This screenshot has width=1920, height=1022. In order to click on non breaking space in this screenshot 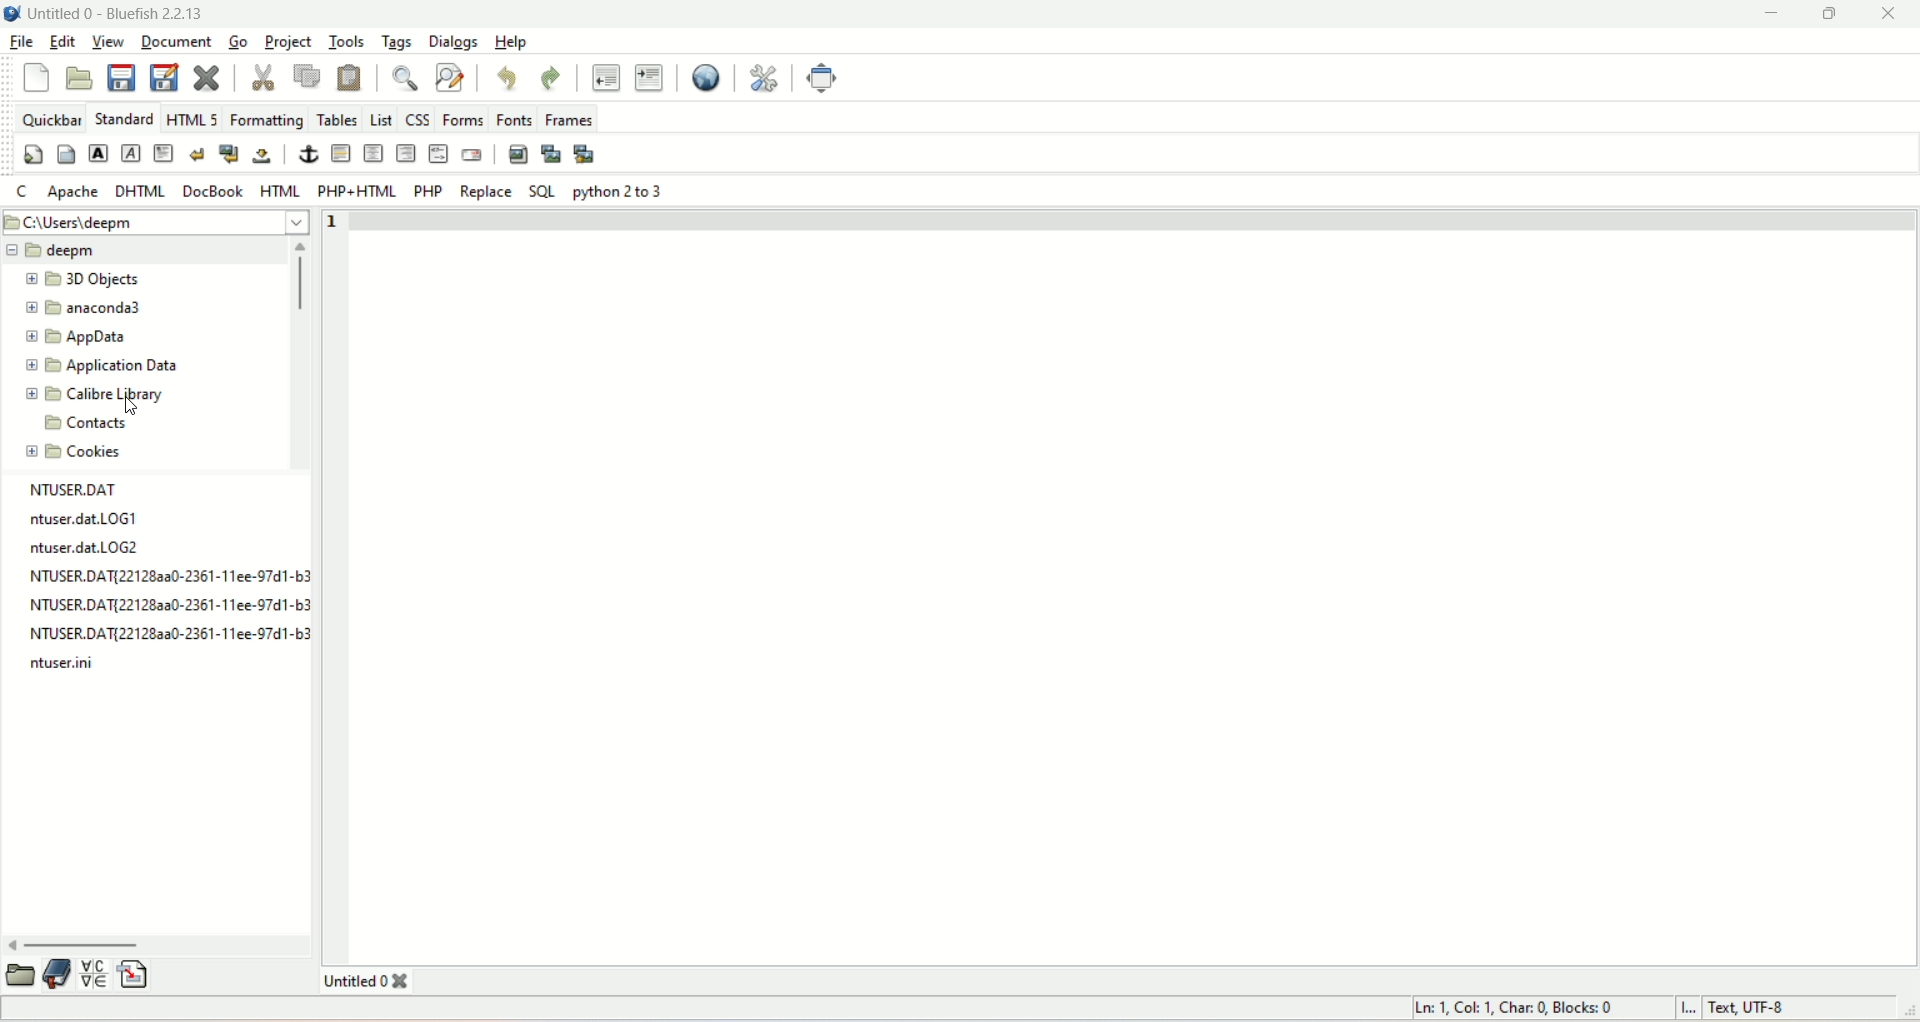, I will do `click(263, 157)`.